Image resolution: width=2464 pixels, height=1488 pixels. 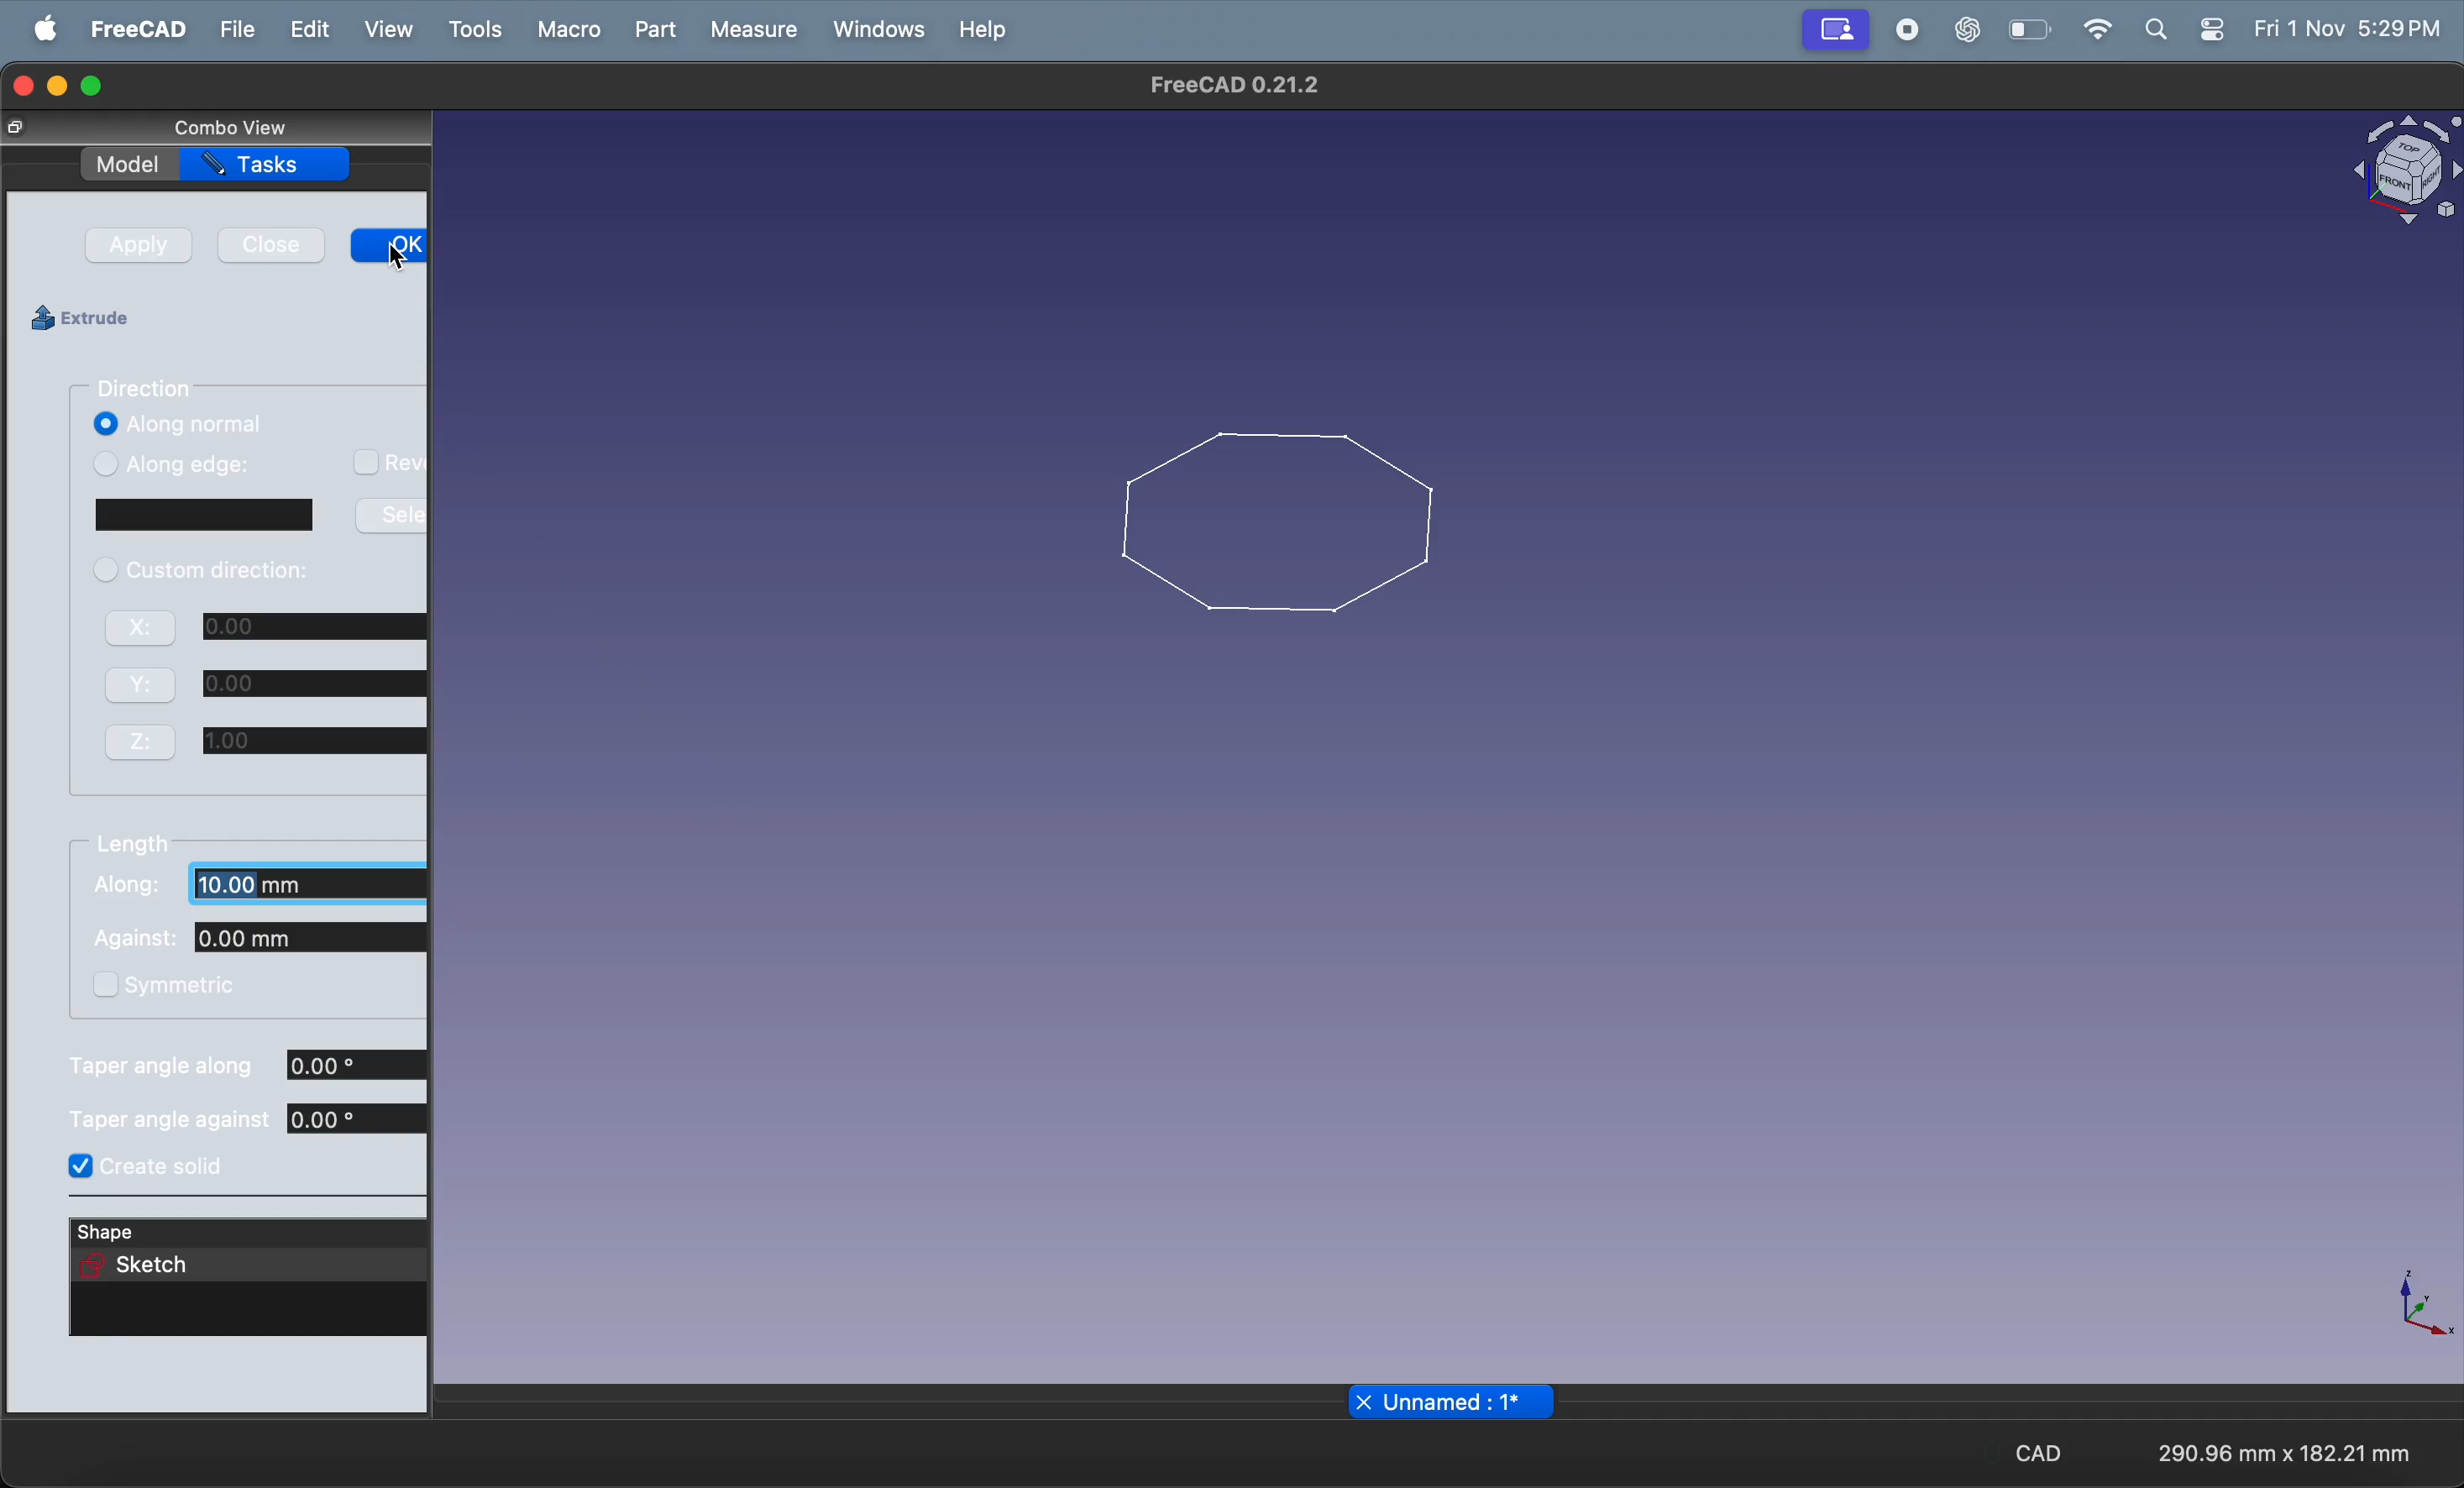 What do you see at coordinates (262, 890) in the screenshot?
I see `along` at bounding box center [262, 890].